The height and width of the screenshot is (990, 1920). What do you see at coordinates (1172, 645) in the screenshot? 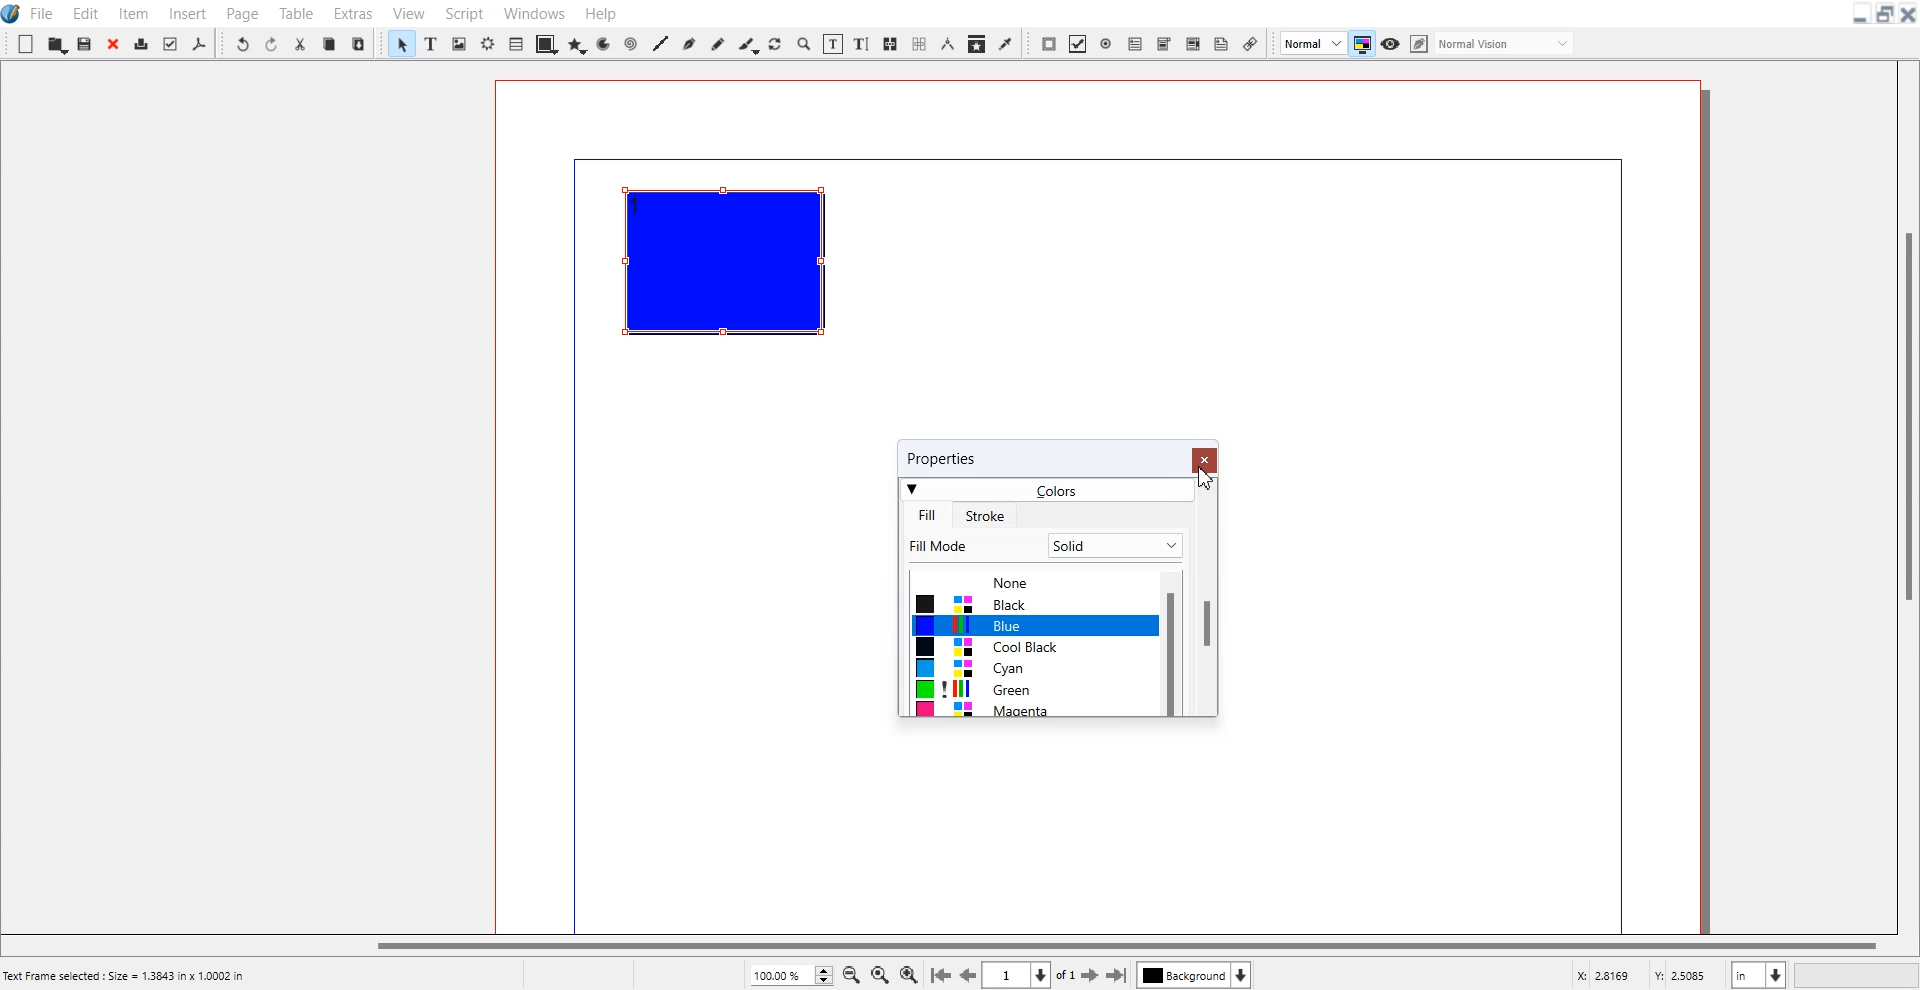
I see `Vertical Scroll bar` at bounding box center [1172, 645].